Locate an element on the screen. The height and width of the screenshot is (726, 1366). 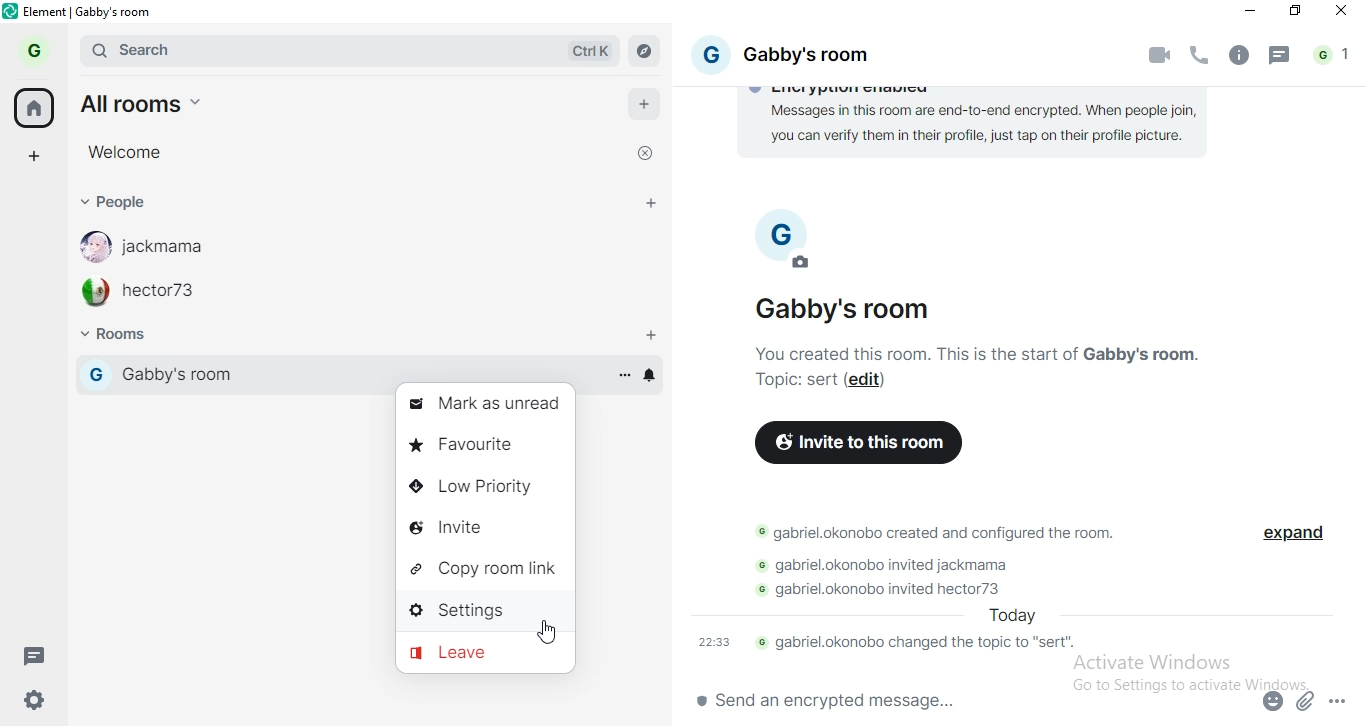
message is located at coordinates (1280, 59).